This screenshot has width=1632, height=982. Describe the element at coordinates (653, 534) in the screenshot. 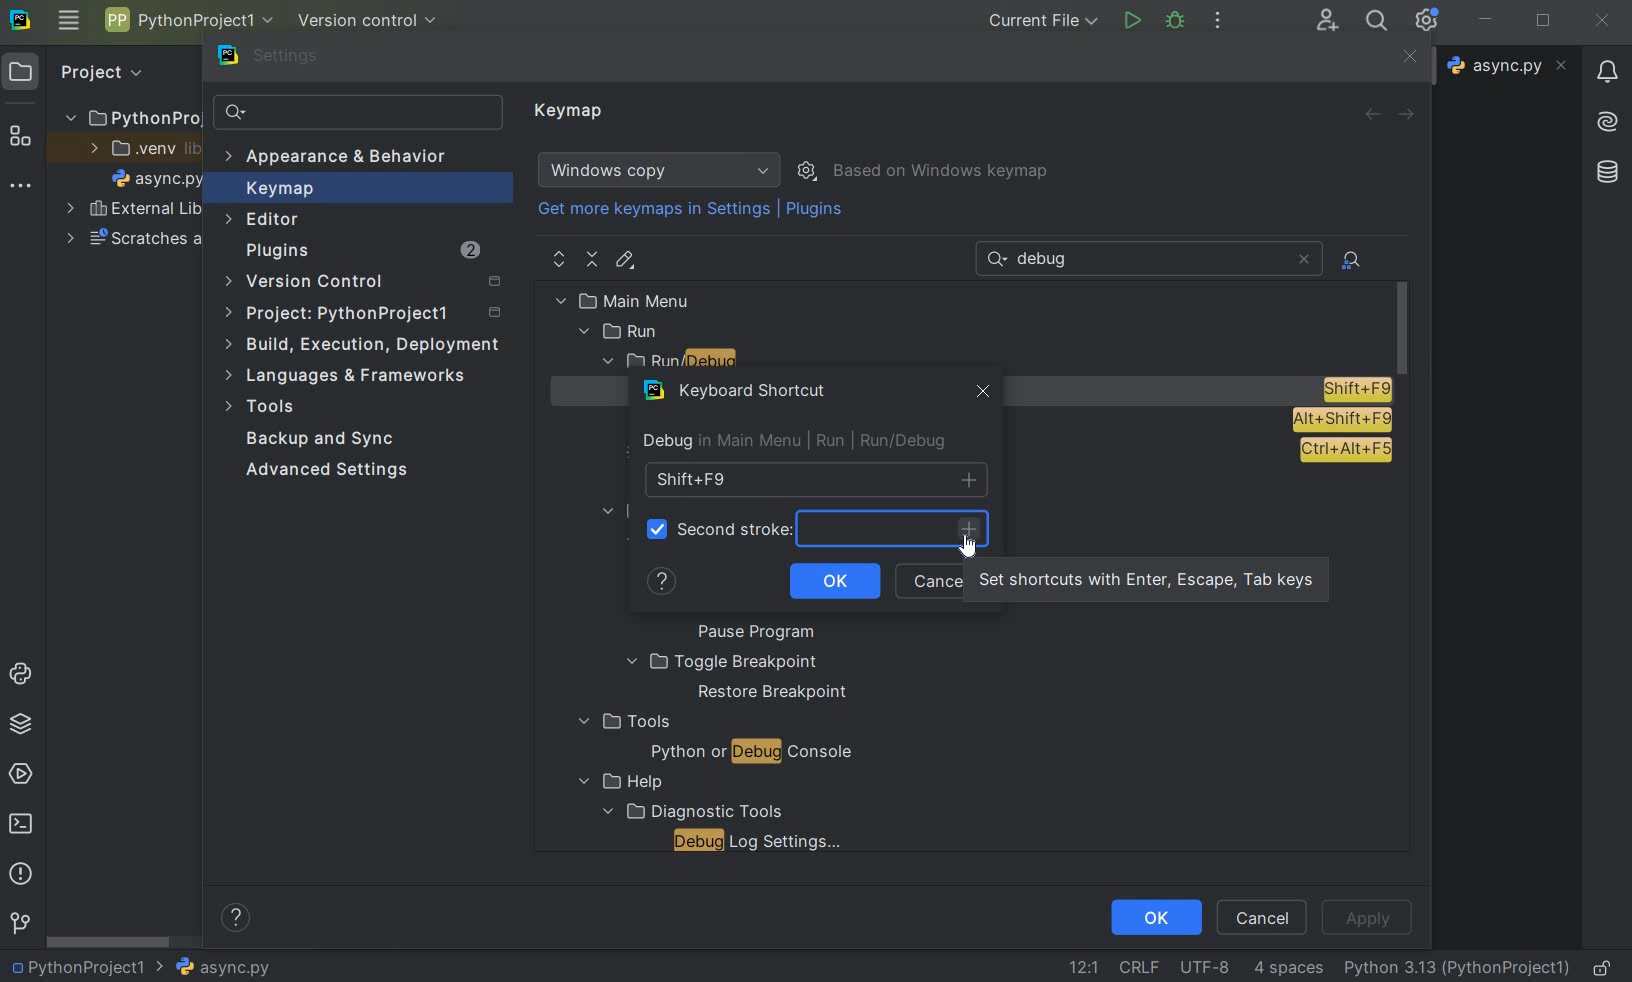

I see `selected` at that location.